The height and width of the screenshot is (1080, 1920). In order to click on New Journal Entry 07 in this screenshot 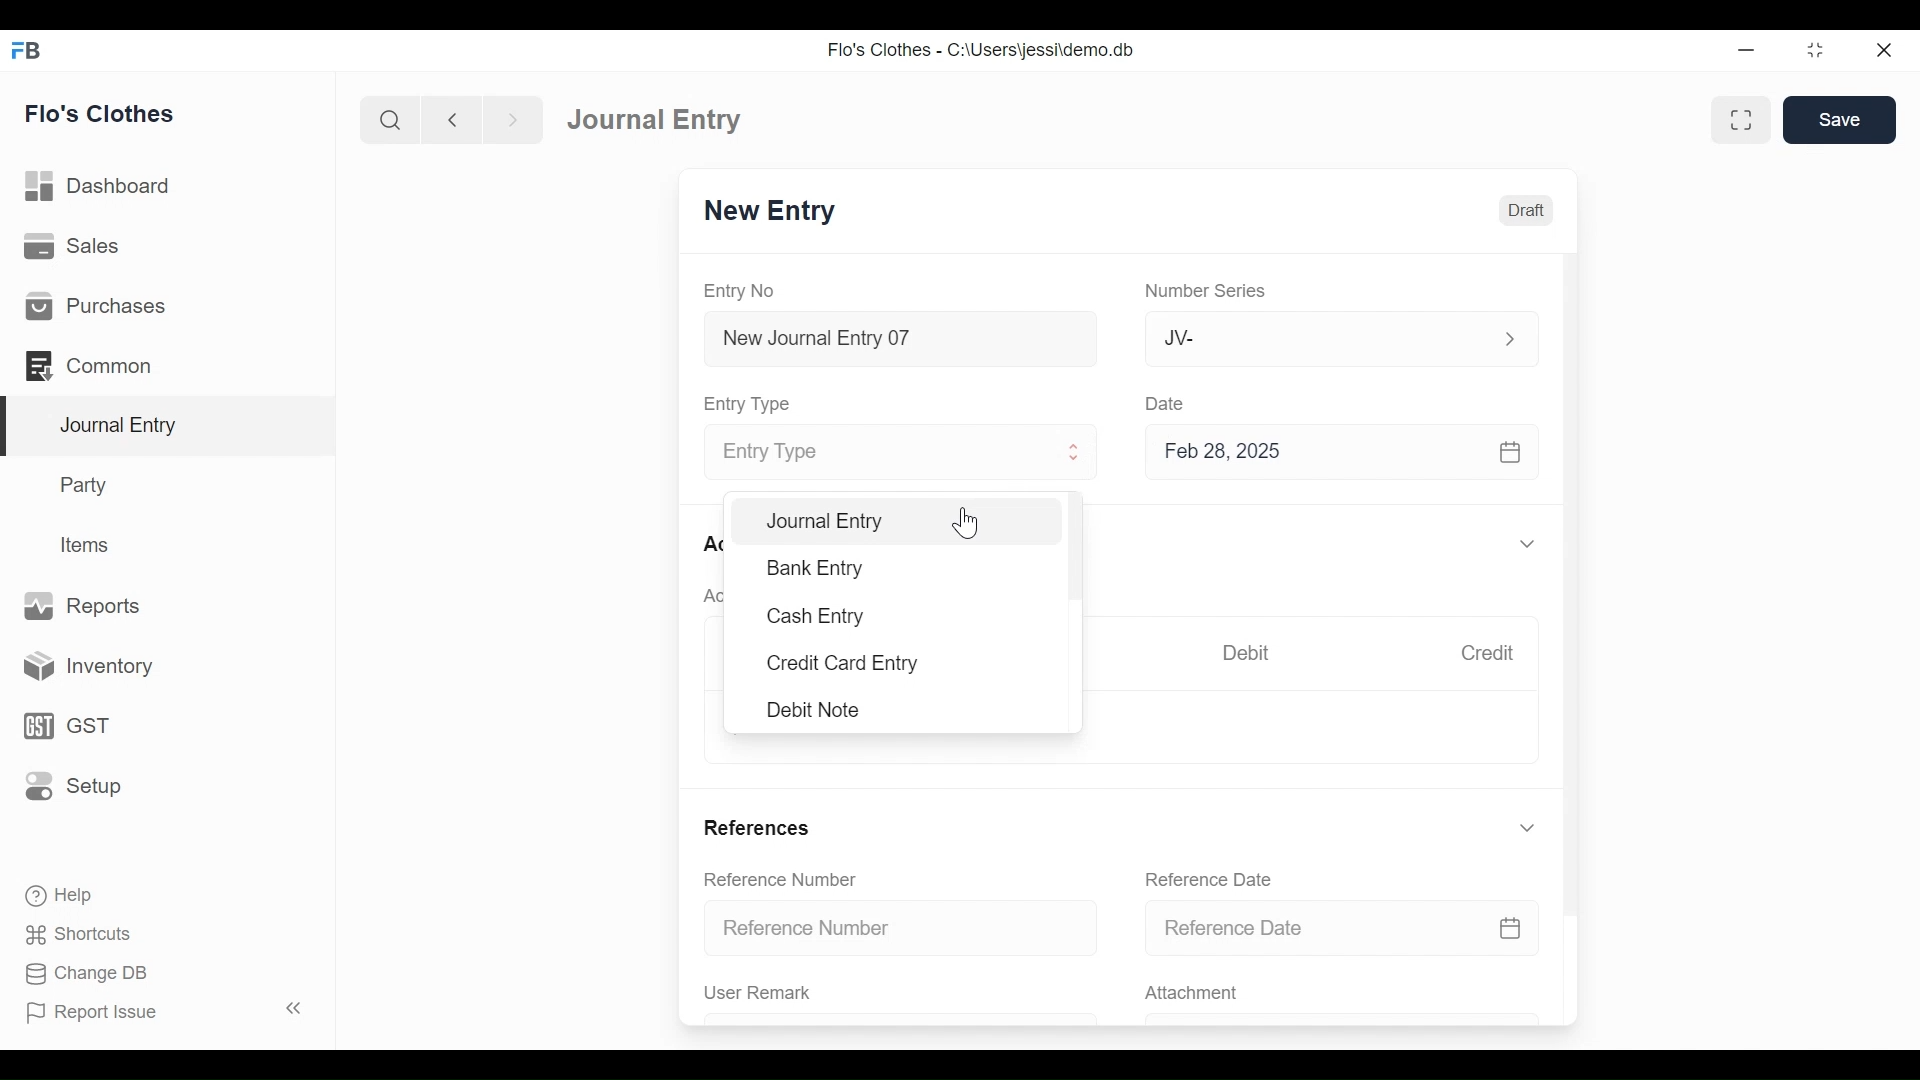, I will do `click(902, 342)`.